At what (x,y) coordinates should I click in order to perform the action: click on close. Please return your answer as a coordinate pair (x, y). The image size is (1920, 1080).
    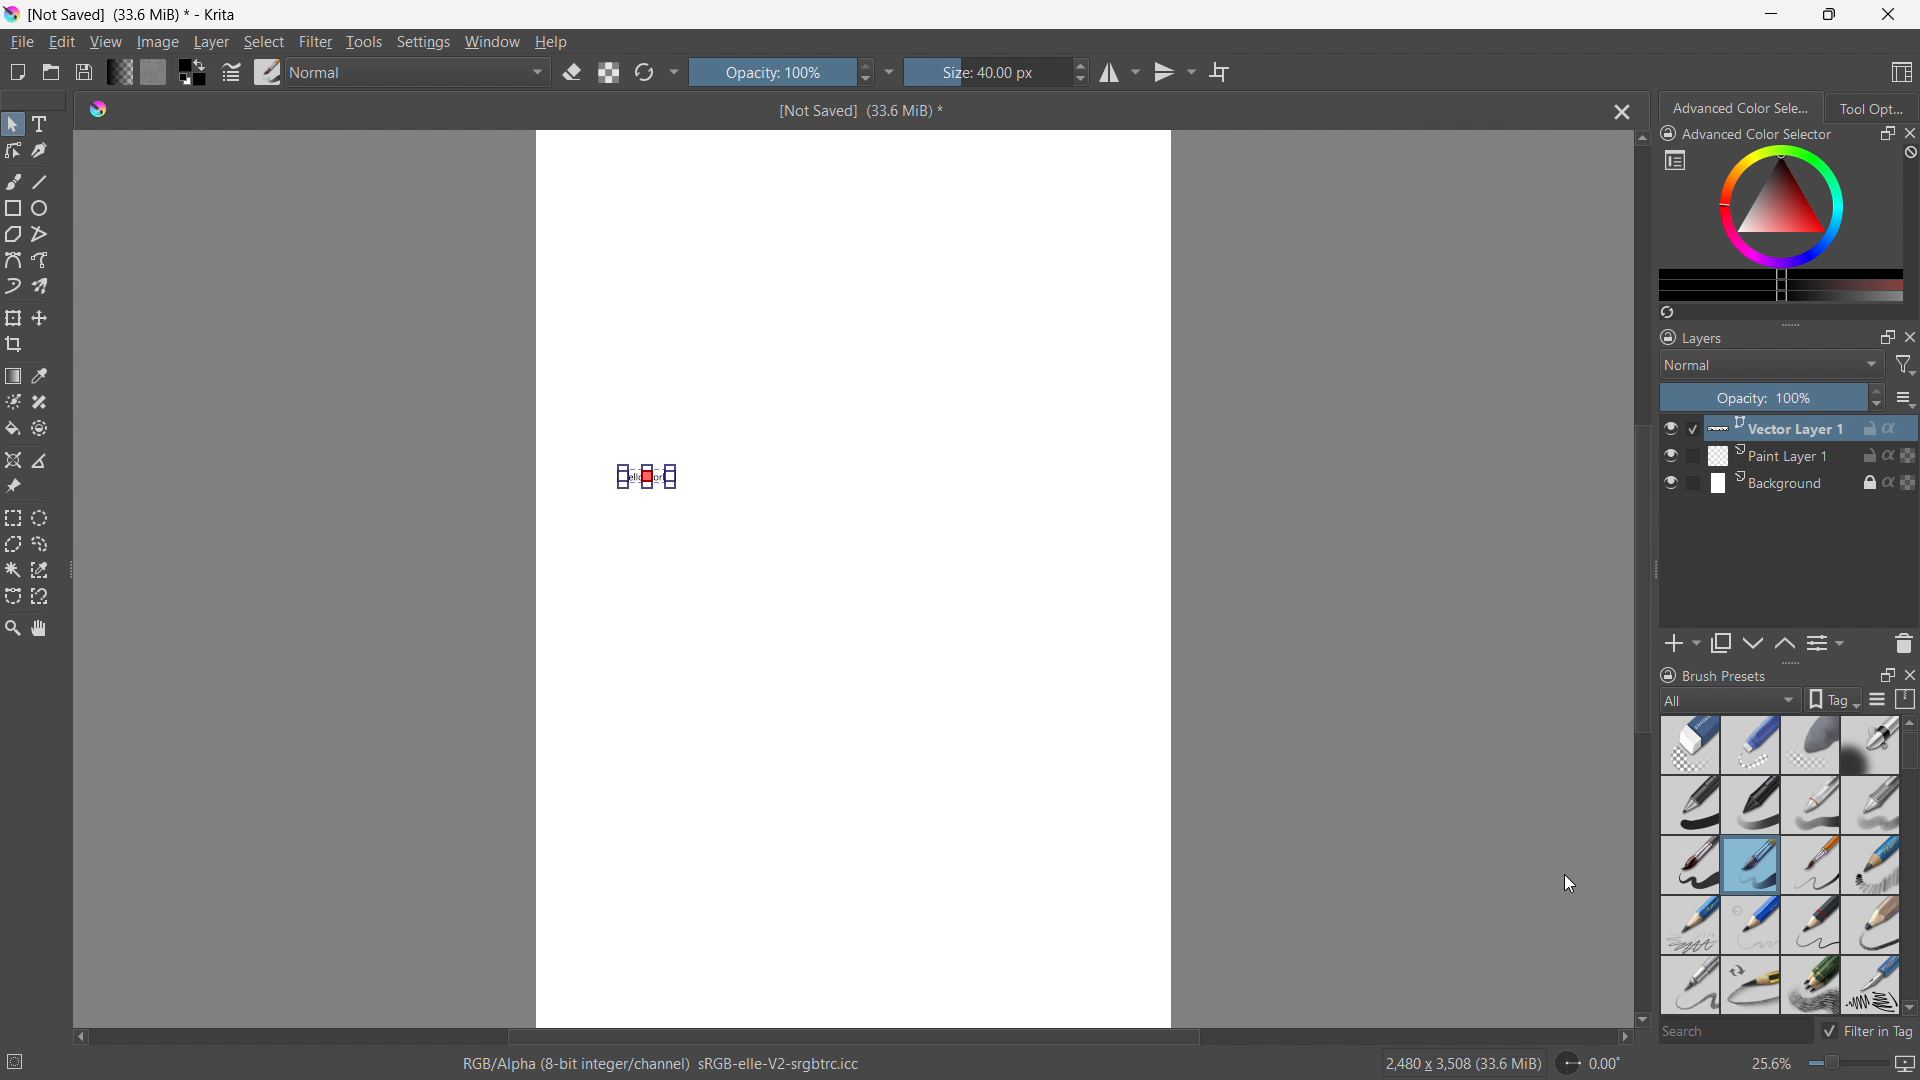
    Looking at the image, I should click on (1888, 14).